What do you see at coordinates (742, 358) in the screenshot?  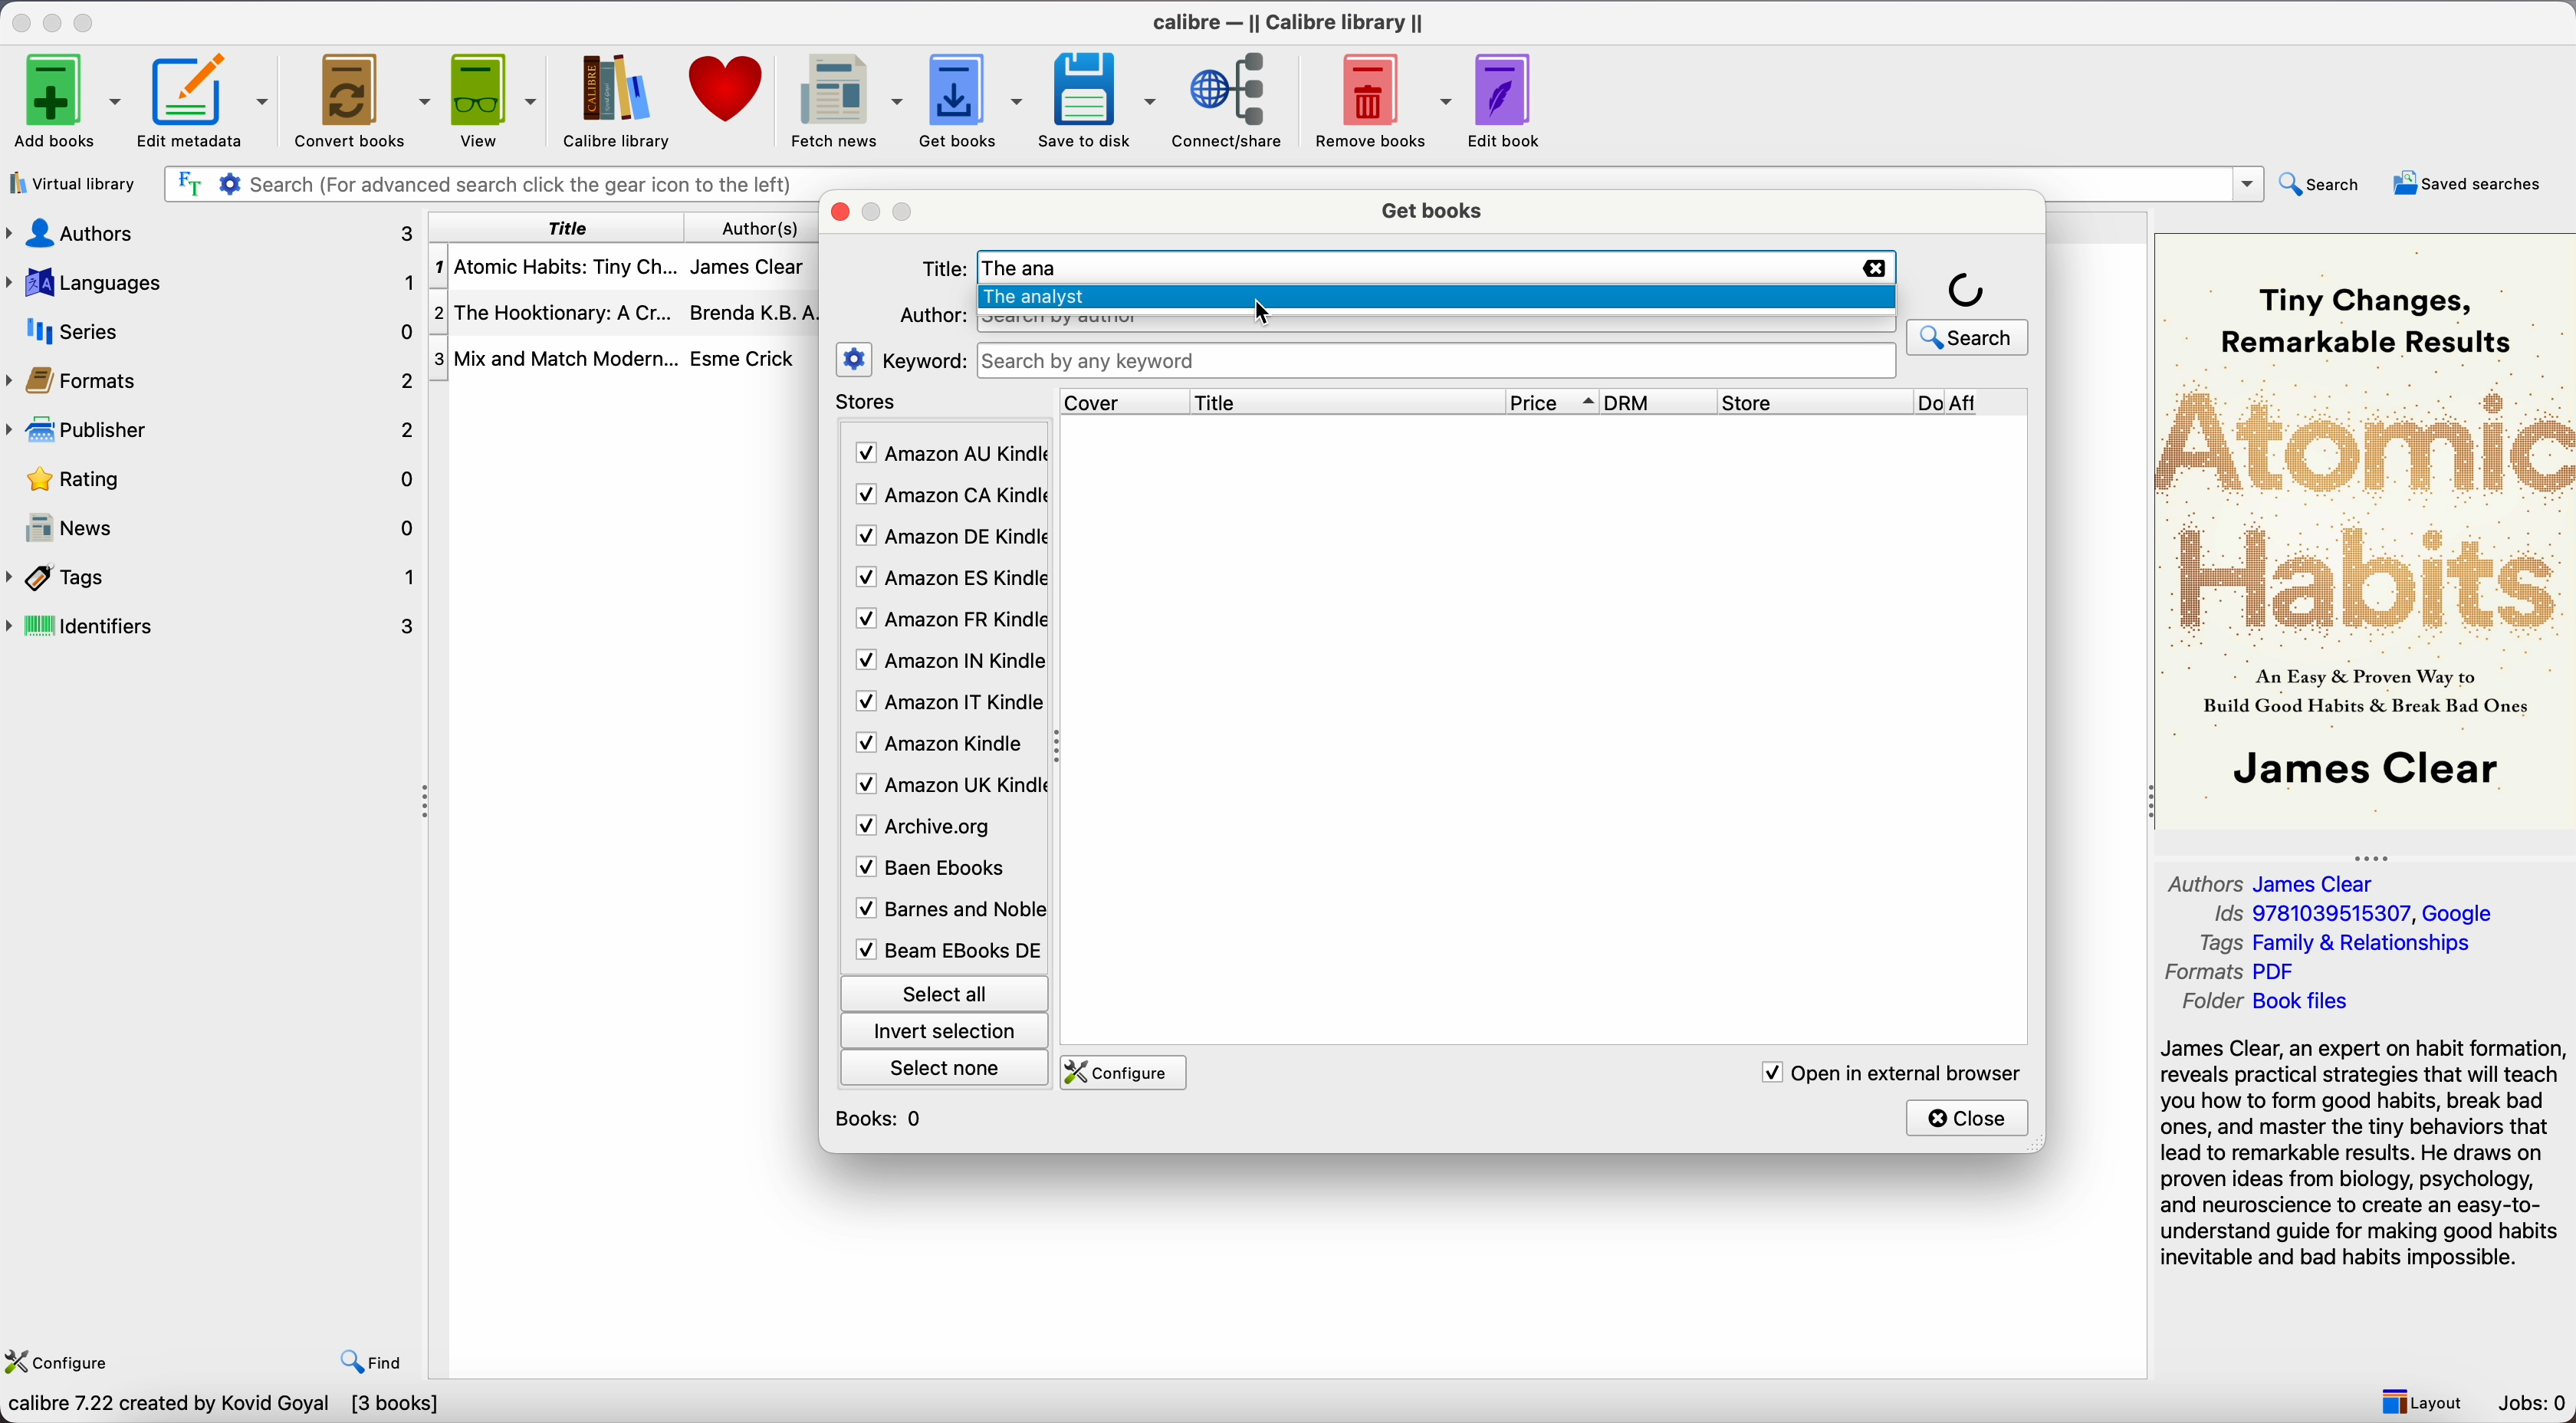 I see `Esme Crick` at bounding box center [742, 358].